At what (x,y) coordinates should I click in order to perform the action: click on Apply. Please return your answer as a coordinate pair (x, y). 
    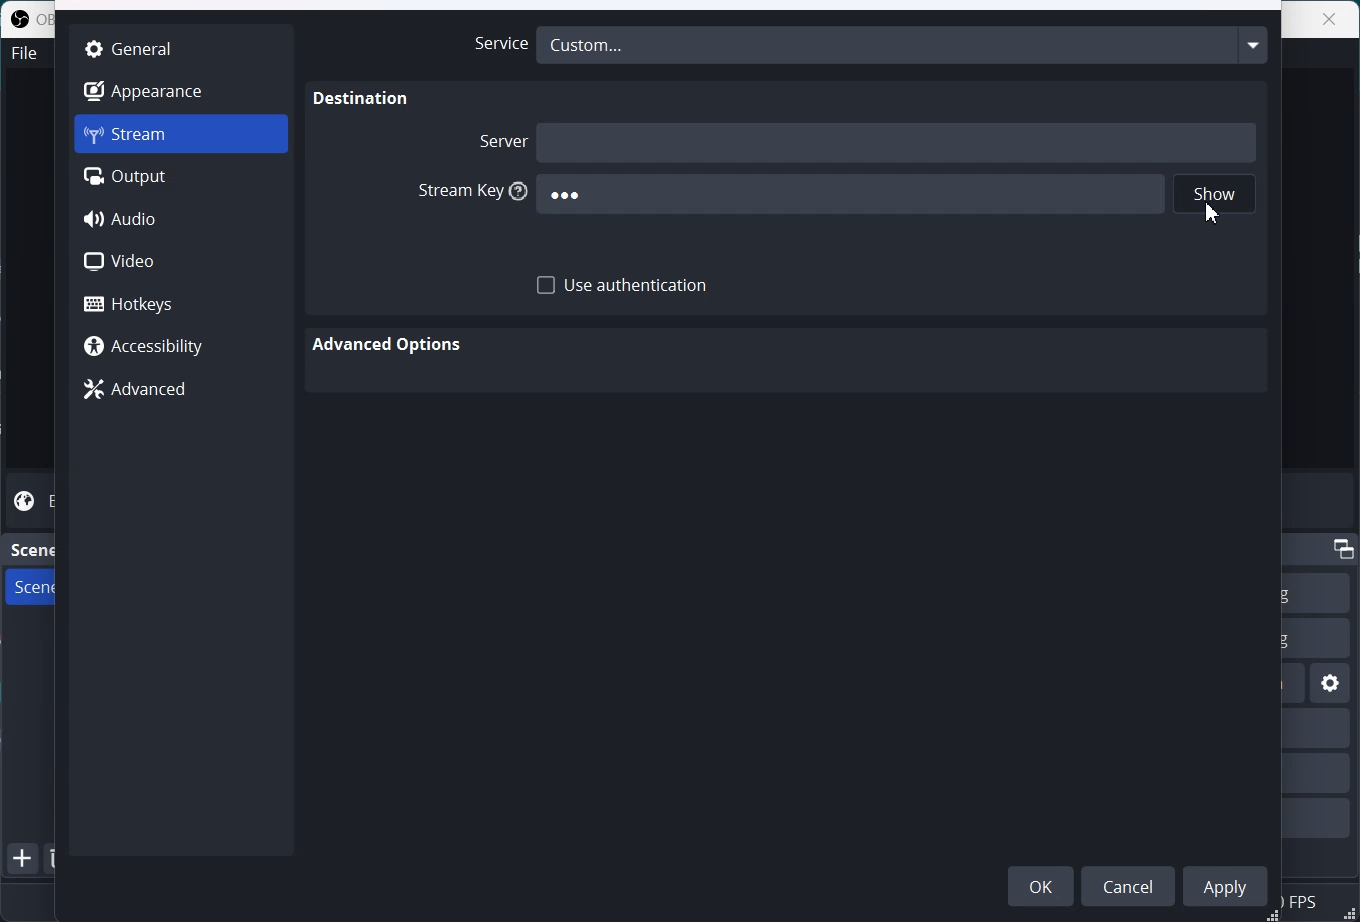
    Looking at the image, I should click on (1229, 885).